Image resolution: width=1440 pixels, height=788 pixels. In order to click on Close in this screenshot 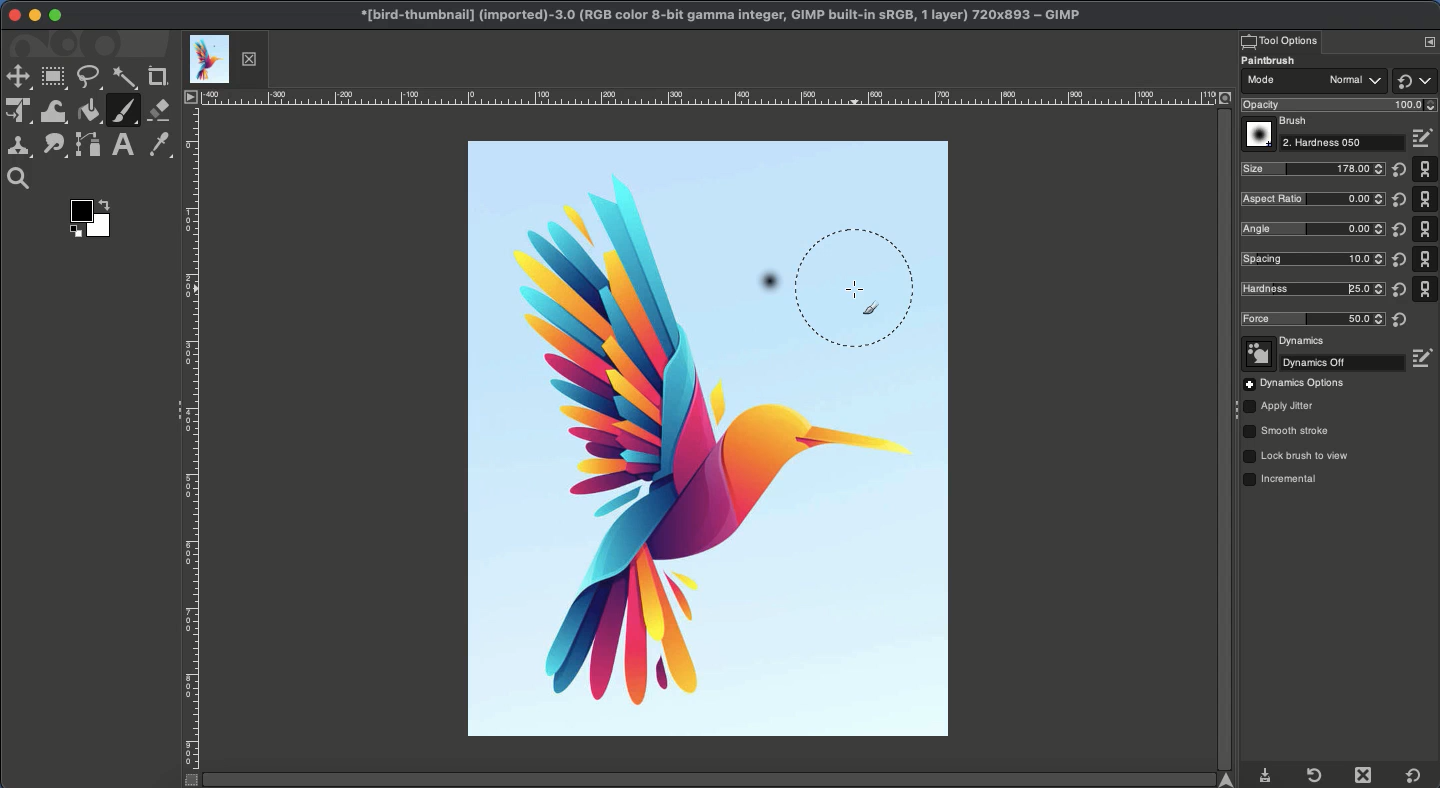, I will do `click(15, 16)`.